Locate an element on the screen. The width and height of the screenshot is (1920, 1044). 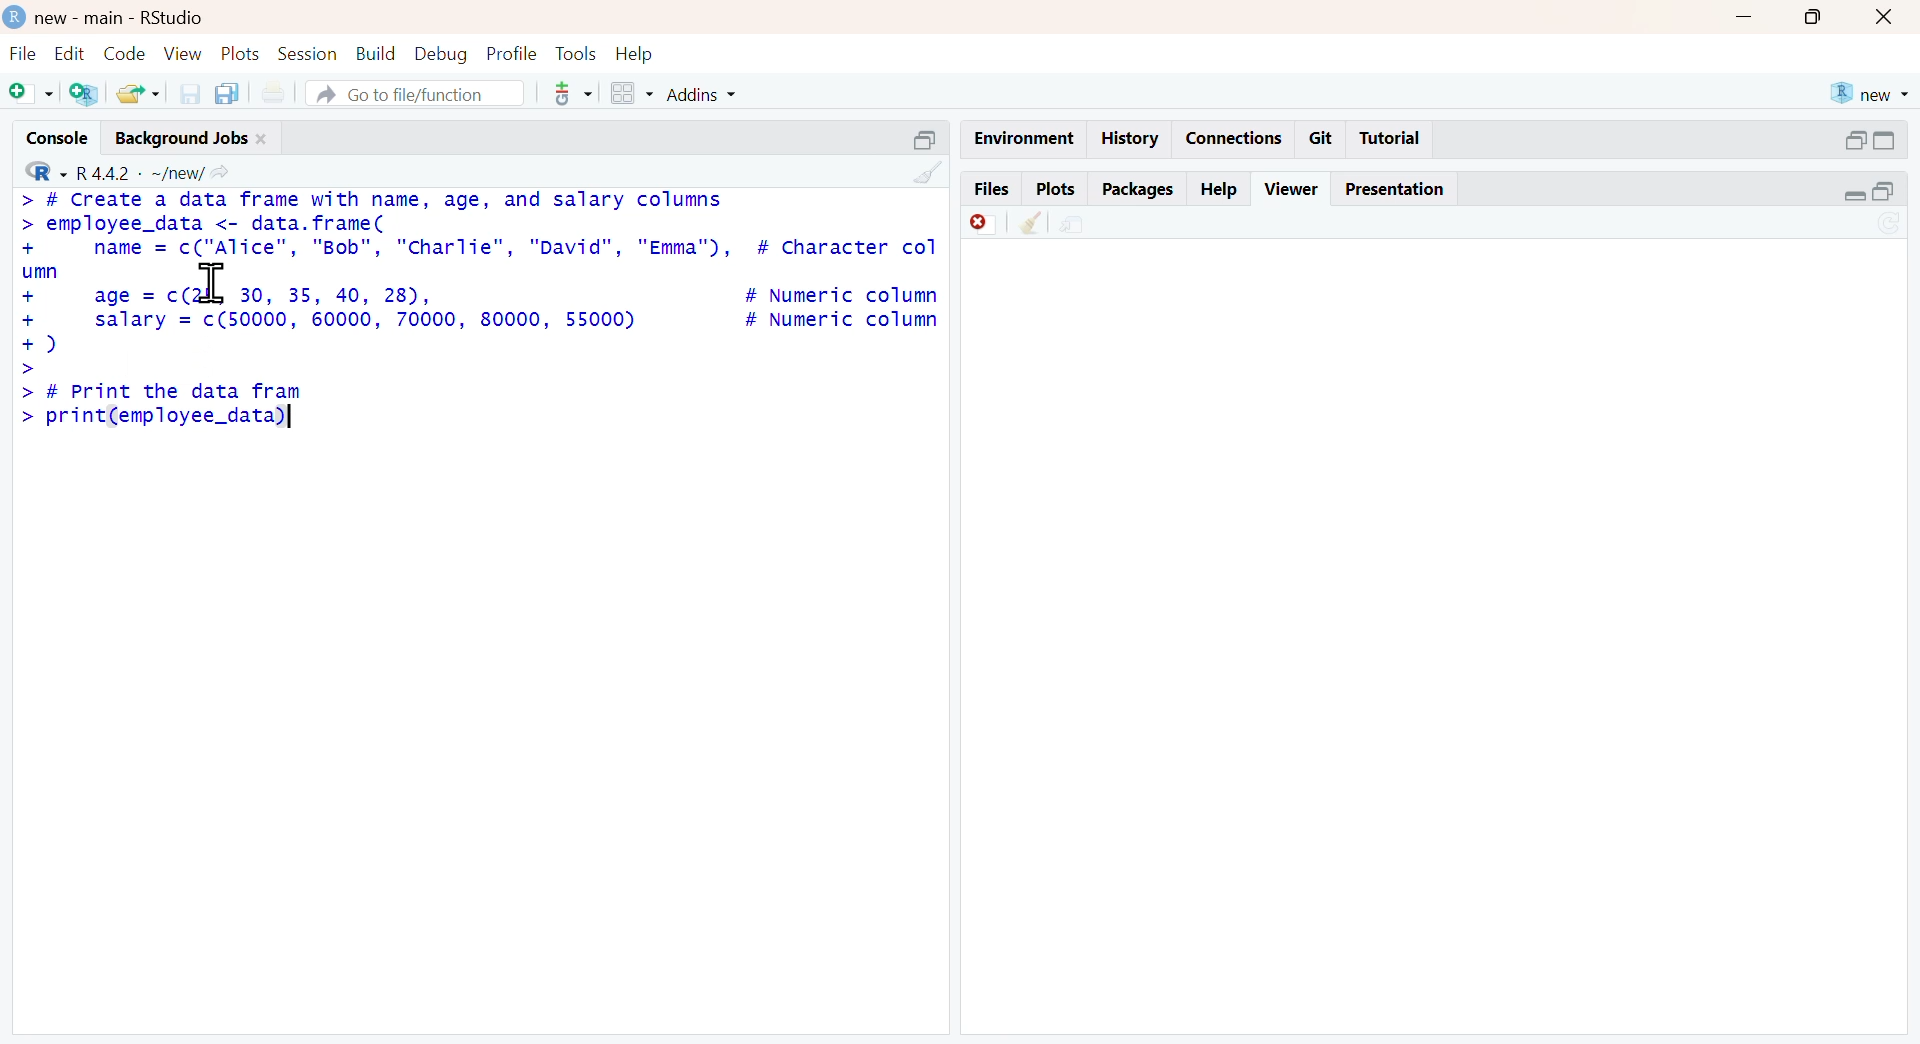
Connections is located at coordinates (1237, 135).